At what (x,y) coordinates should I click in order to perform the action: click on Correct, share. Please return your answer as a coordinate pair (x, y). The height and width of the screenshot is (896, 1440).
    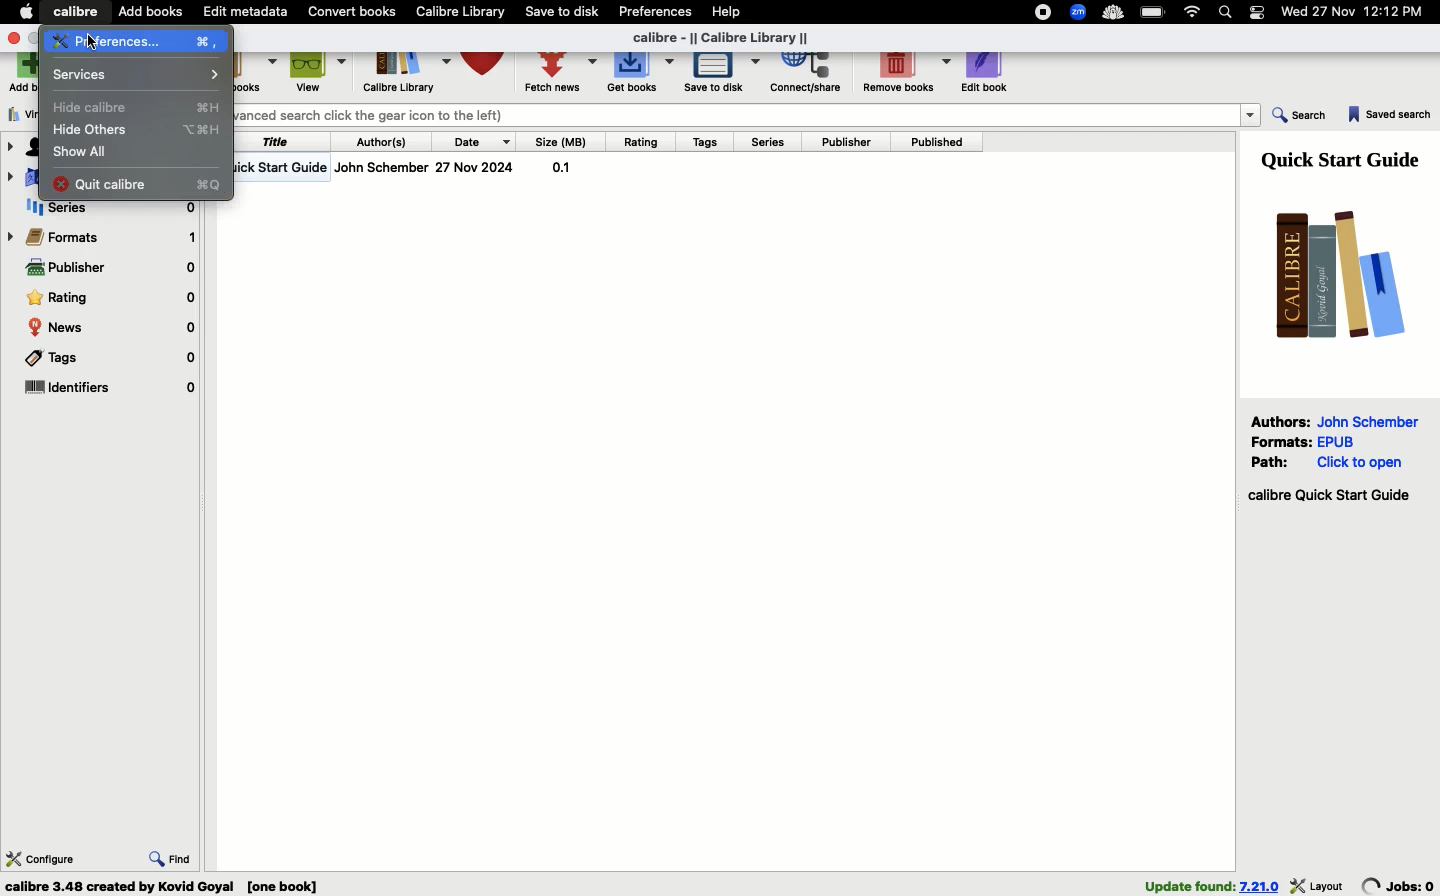
    Looking at the image, I should click on (810, 75).